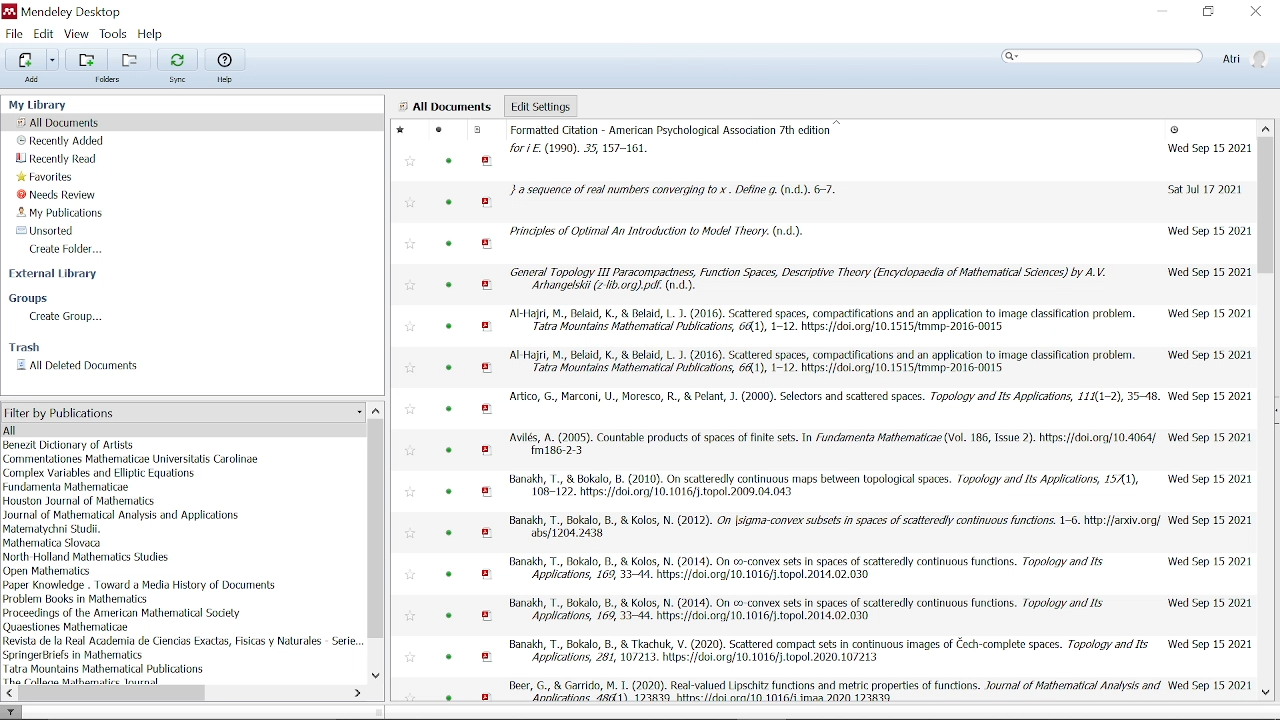  I want to click on citation, so click(806, 279).